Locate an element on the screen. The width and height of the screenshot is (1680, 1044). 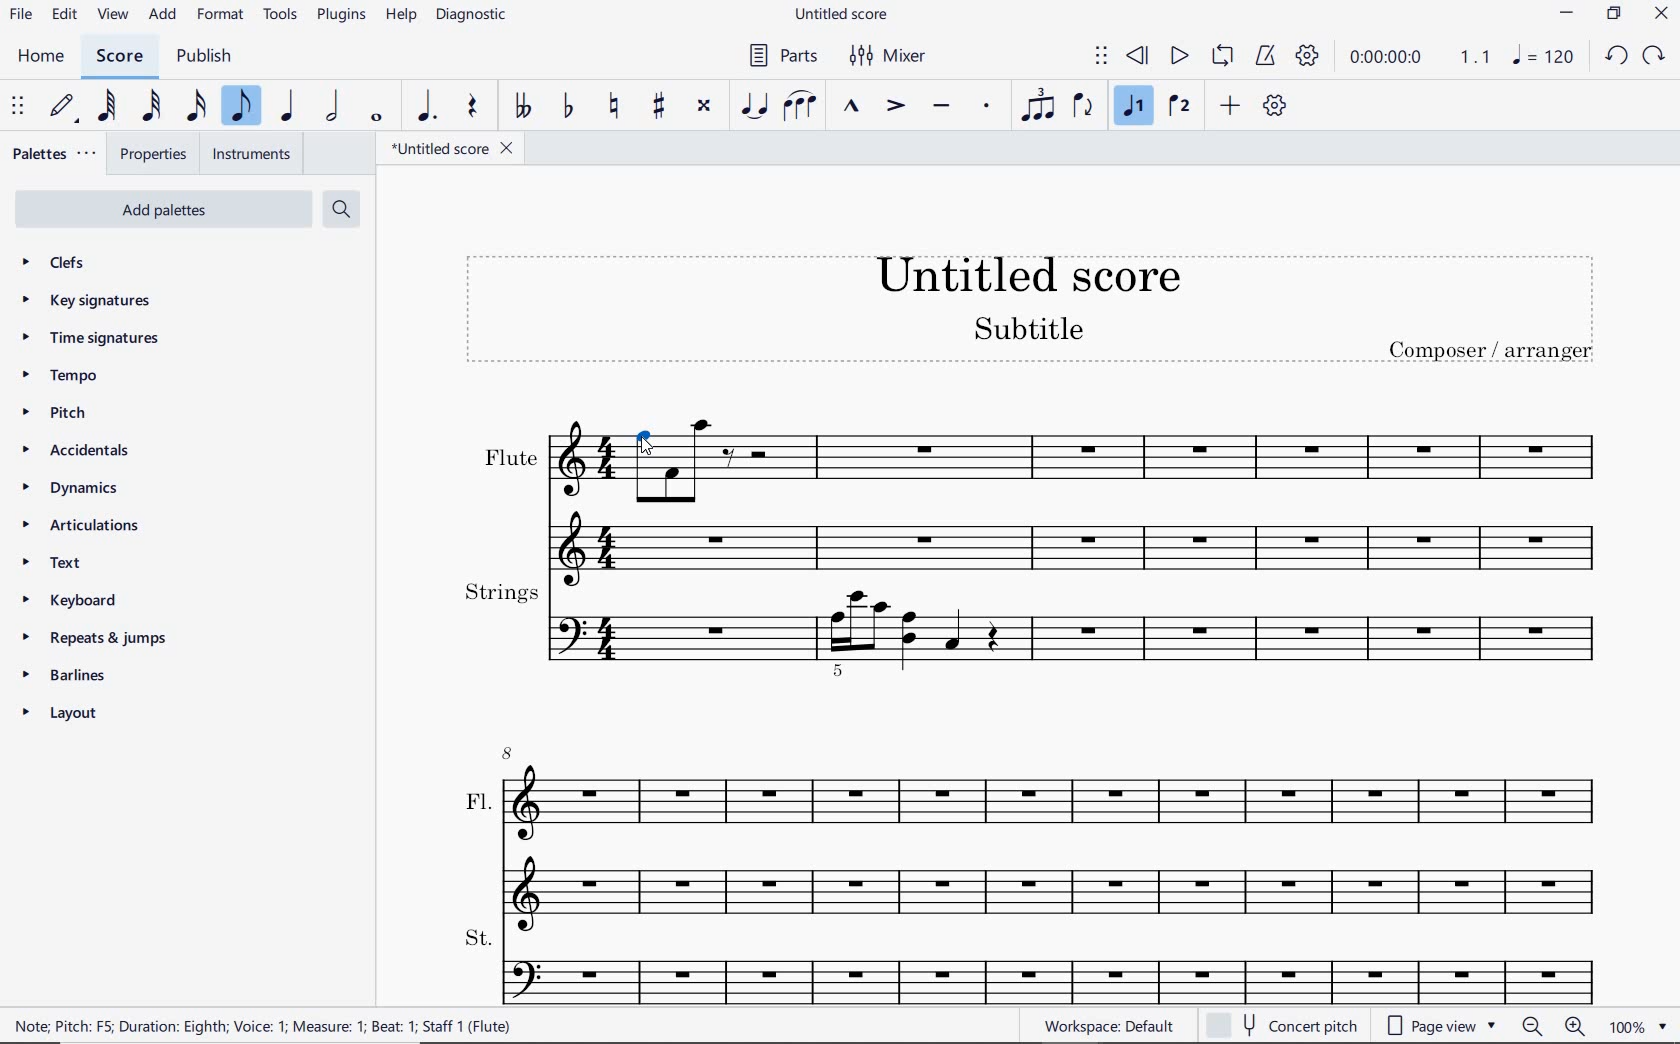
workspace default is located at coordinates (1109, 1026).